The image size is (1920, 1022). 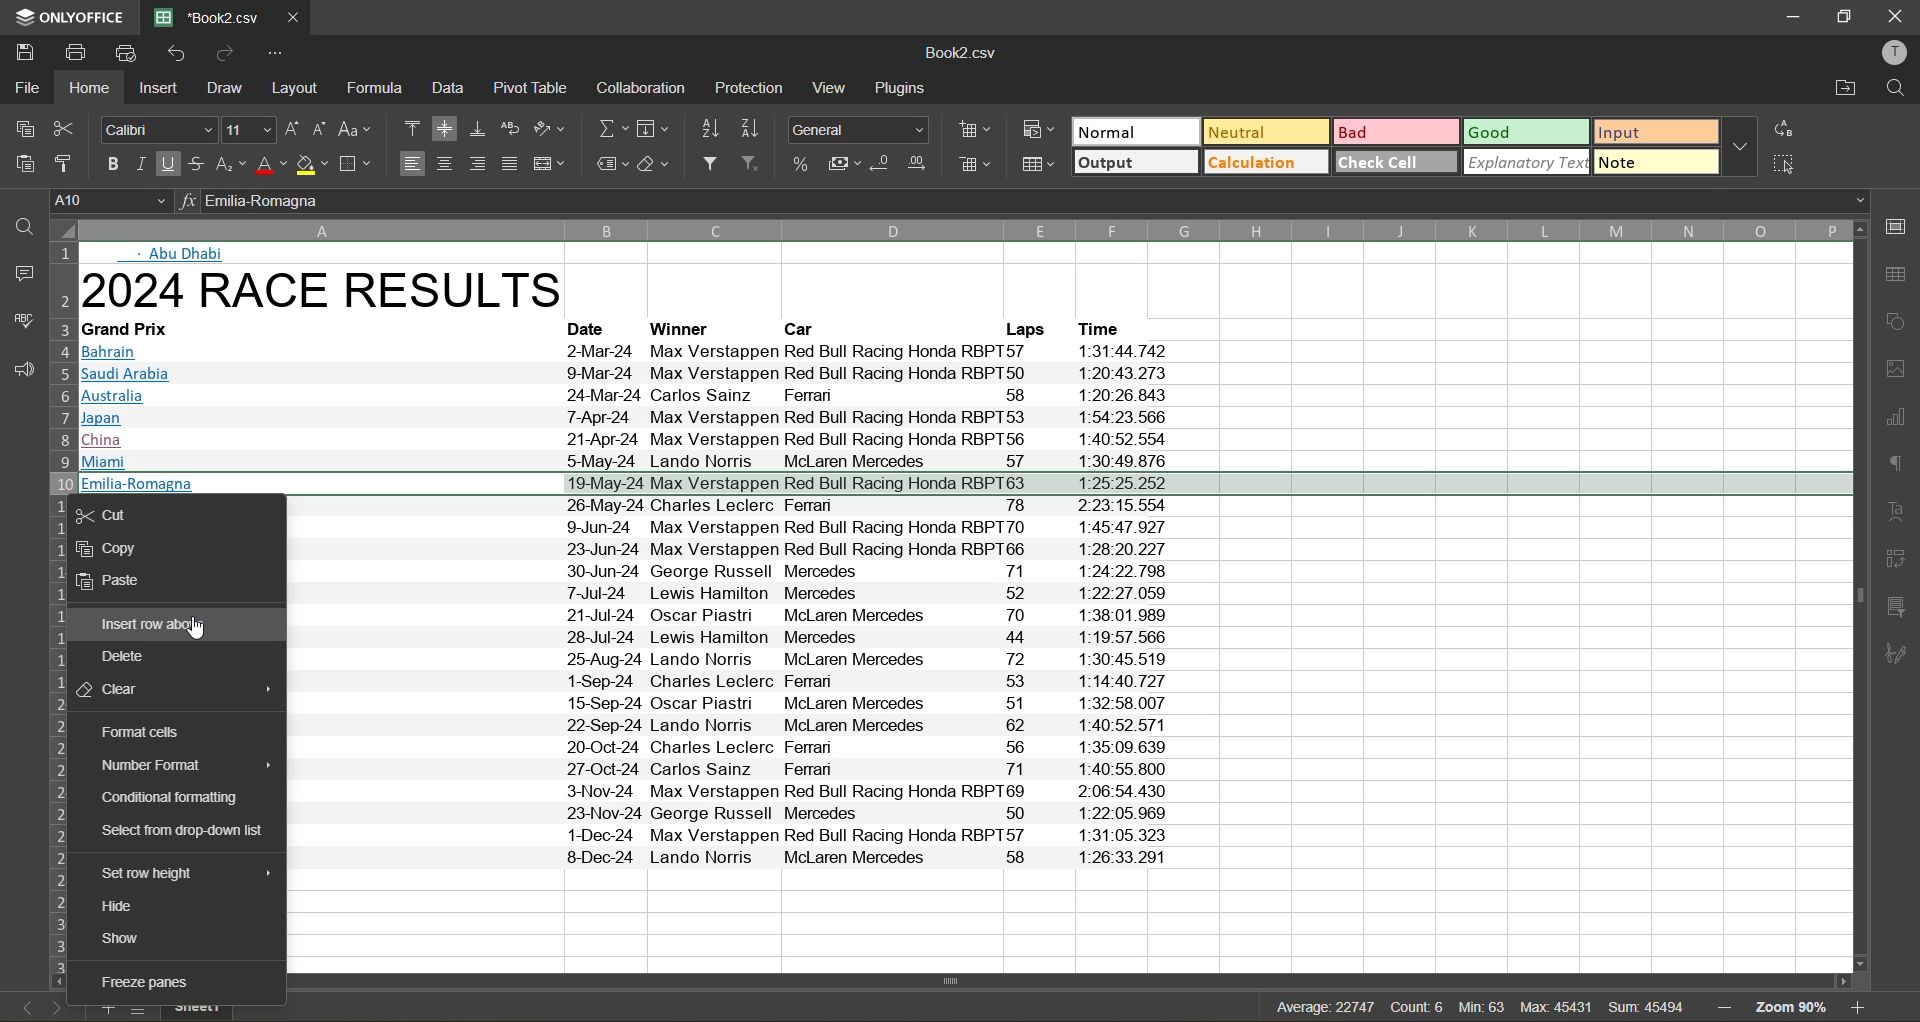 What do you see at coordinates (1901, 321) in the screenshot?
I see `shapes` at bounding box center [1901, 321].